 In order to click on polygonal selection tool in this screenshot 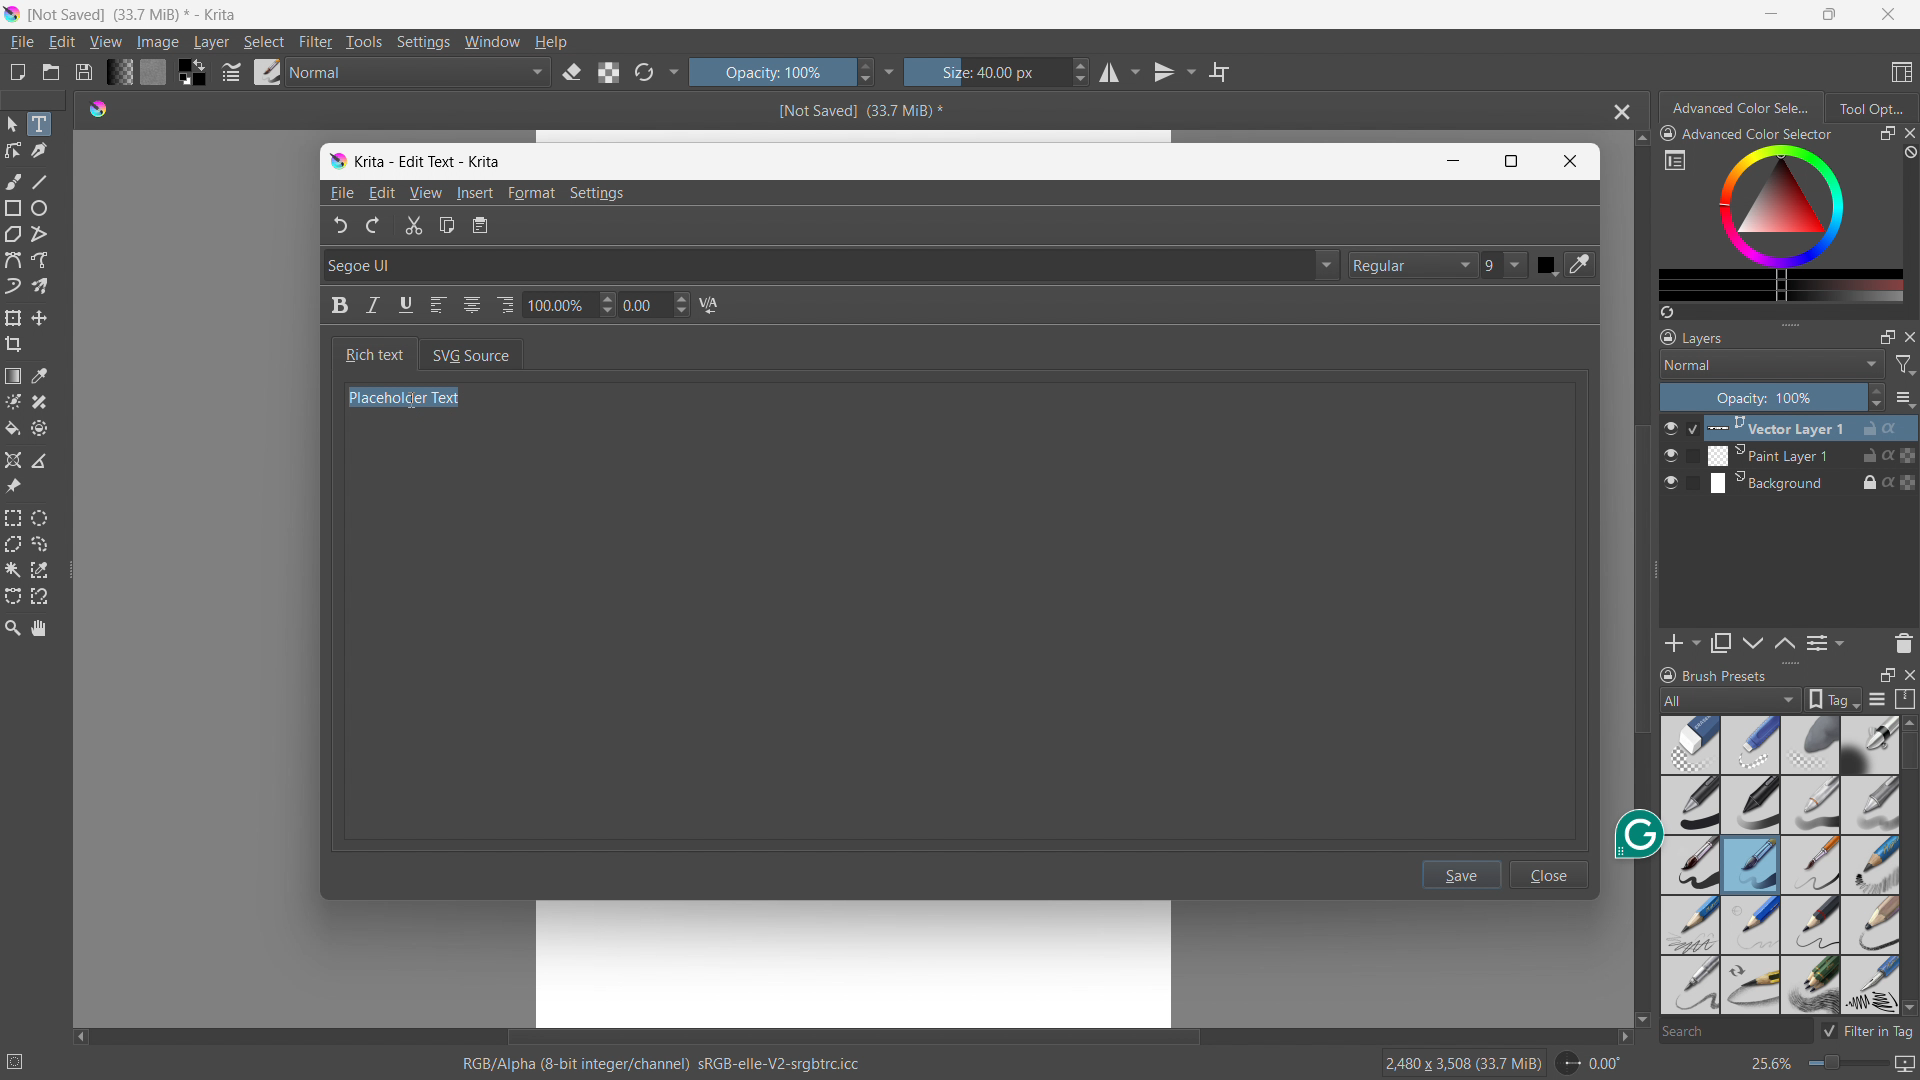, I will do `click(13, 544)`.